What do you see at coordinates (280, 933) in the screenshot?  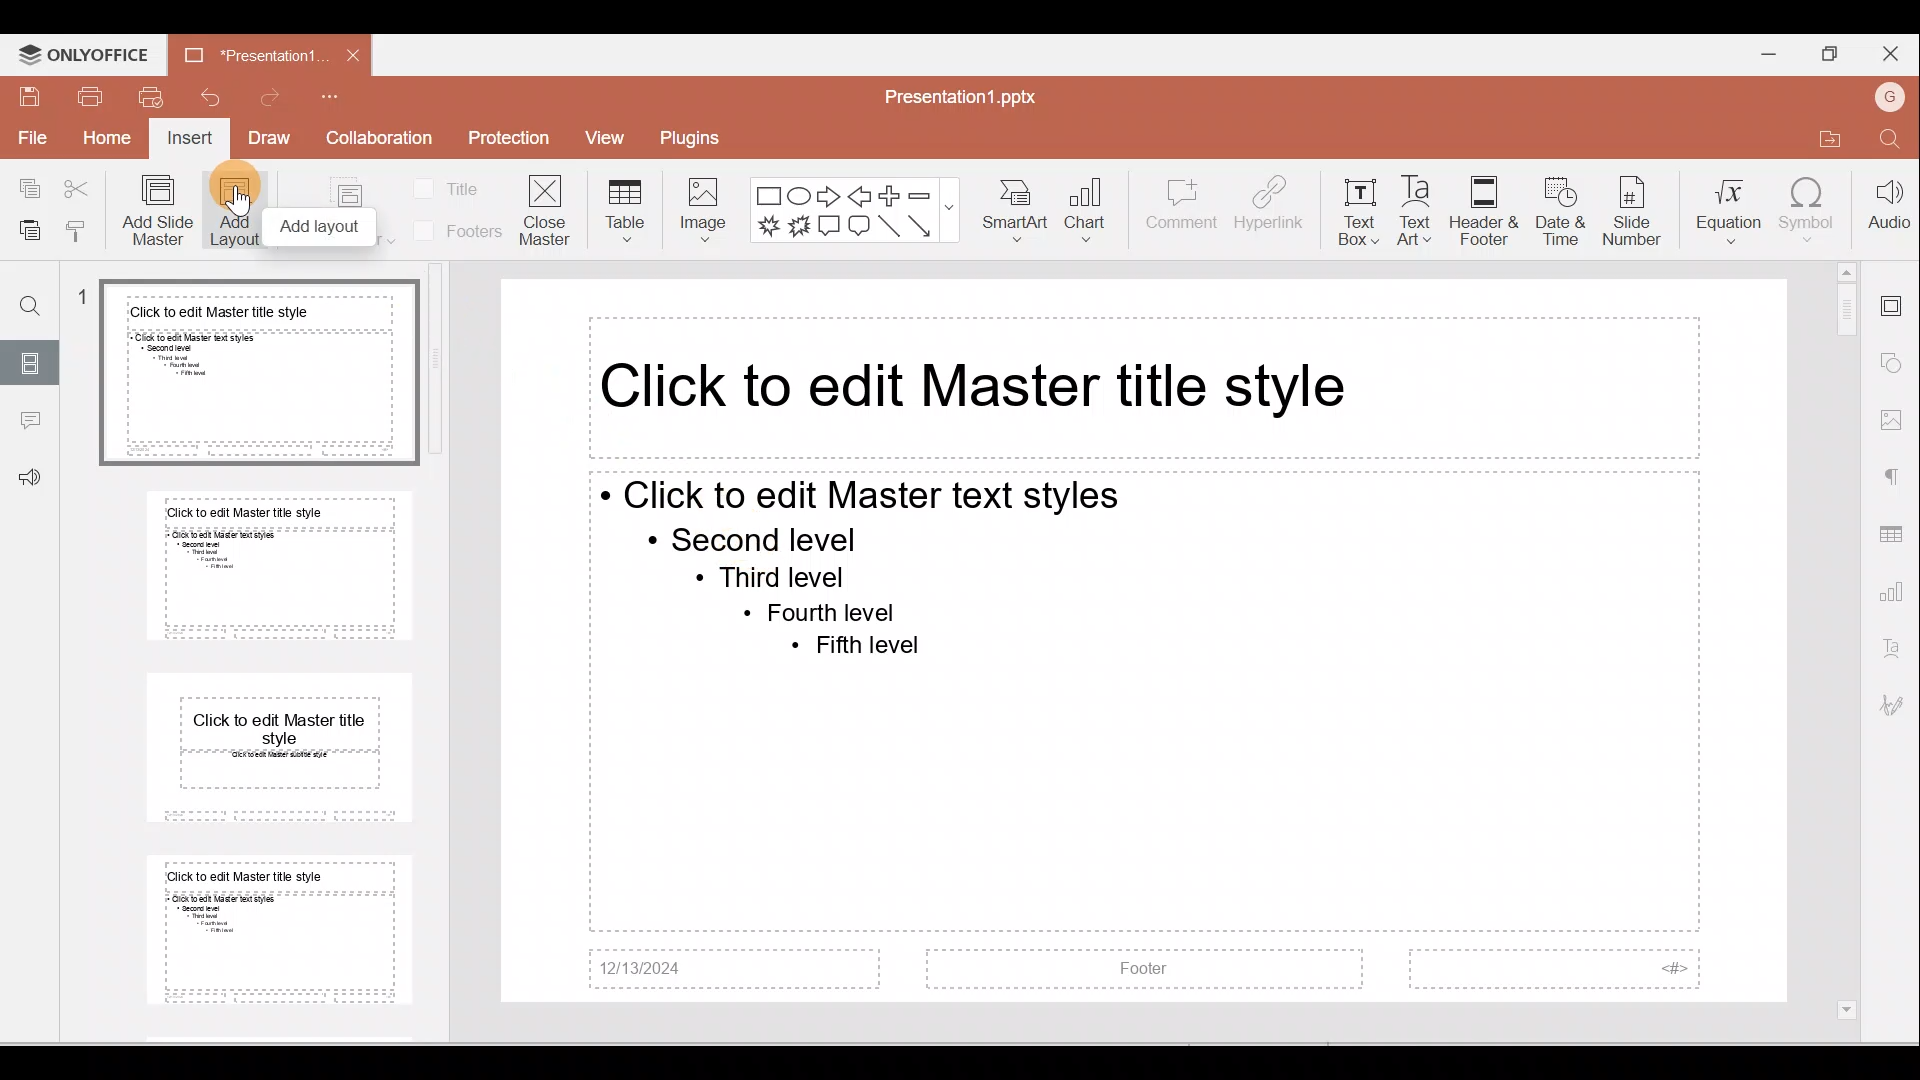 I see `Master slide 4` at bounding box center [280, 933].